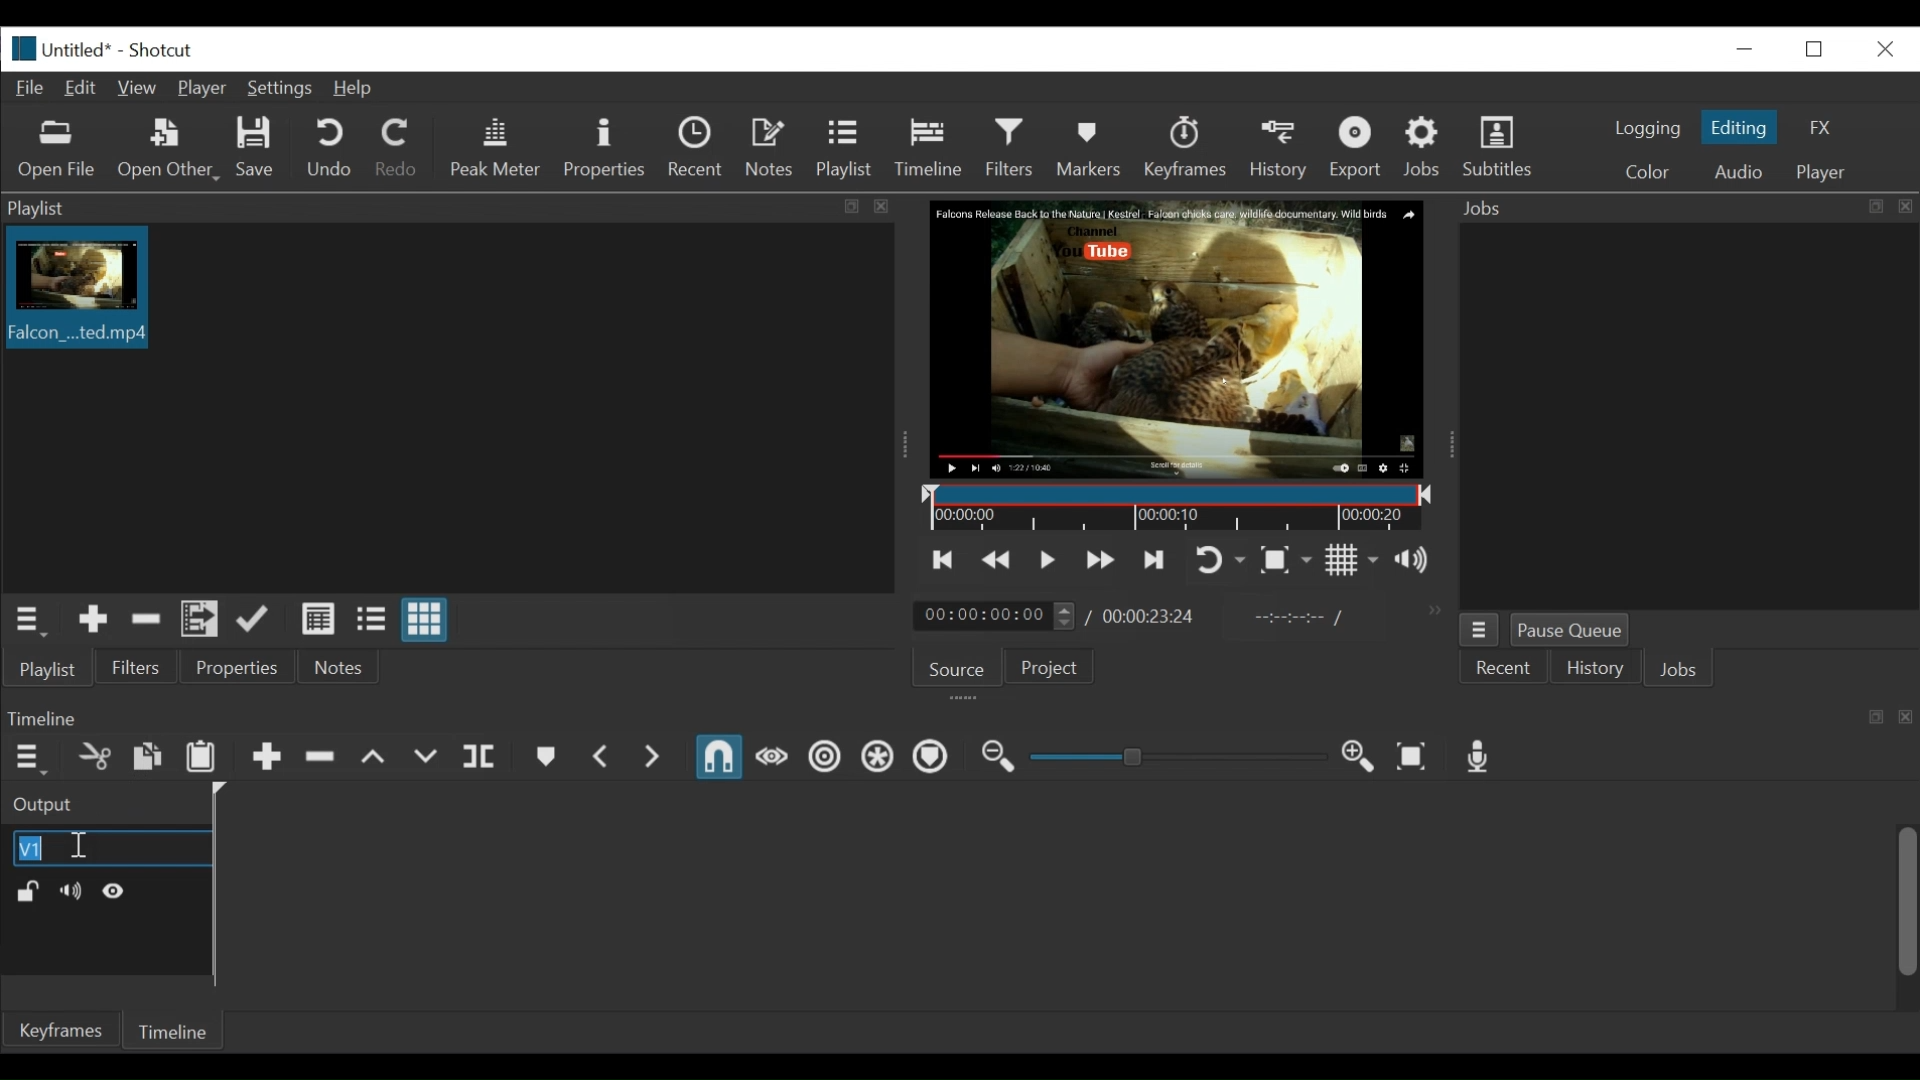 This screenshot has height=1080, width=1920. Describe the element at coordinates (202, 759) in the screenshot. I see `Paste` at that location.